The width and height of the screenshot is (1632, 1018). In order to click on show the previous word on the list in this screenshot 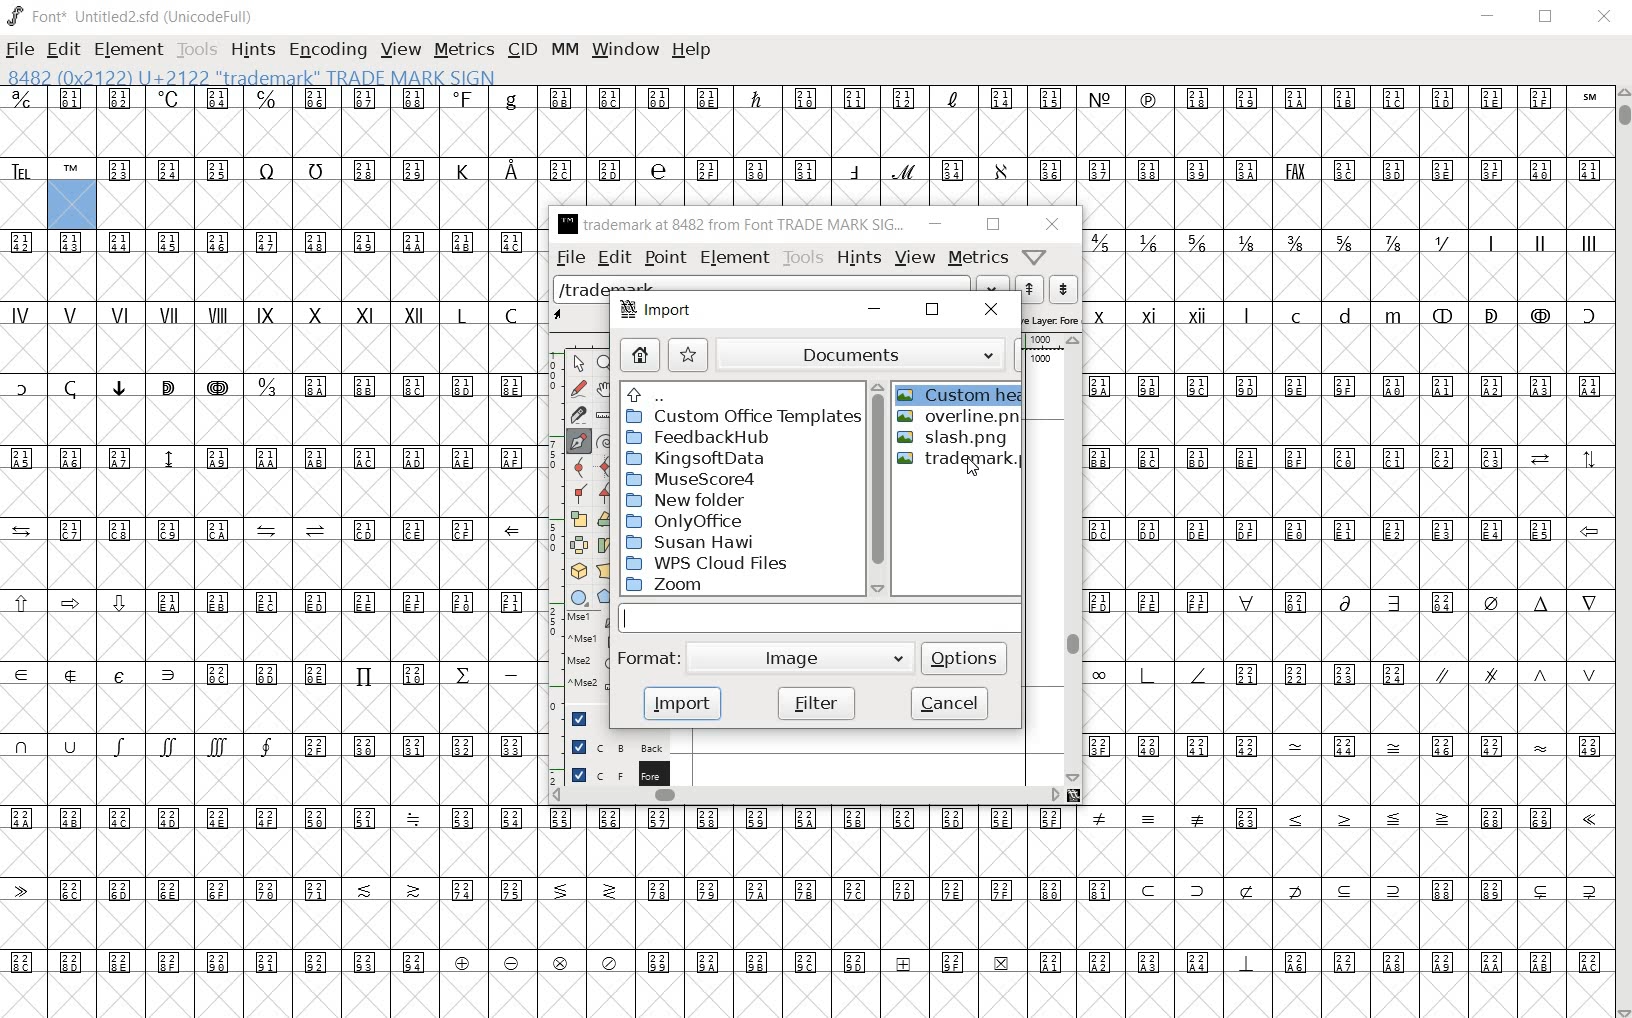, I will do `click(1062, 289)`.